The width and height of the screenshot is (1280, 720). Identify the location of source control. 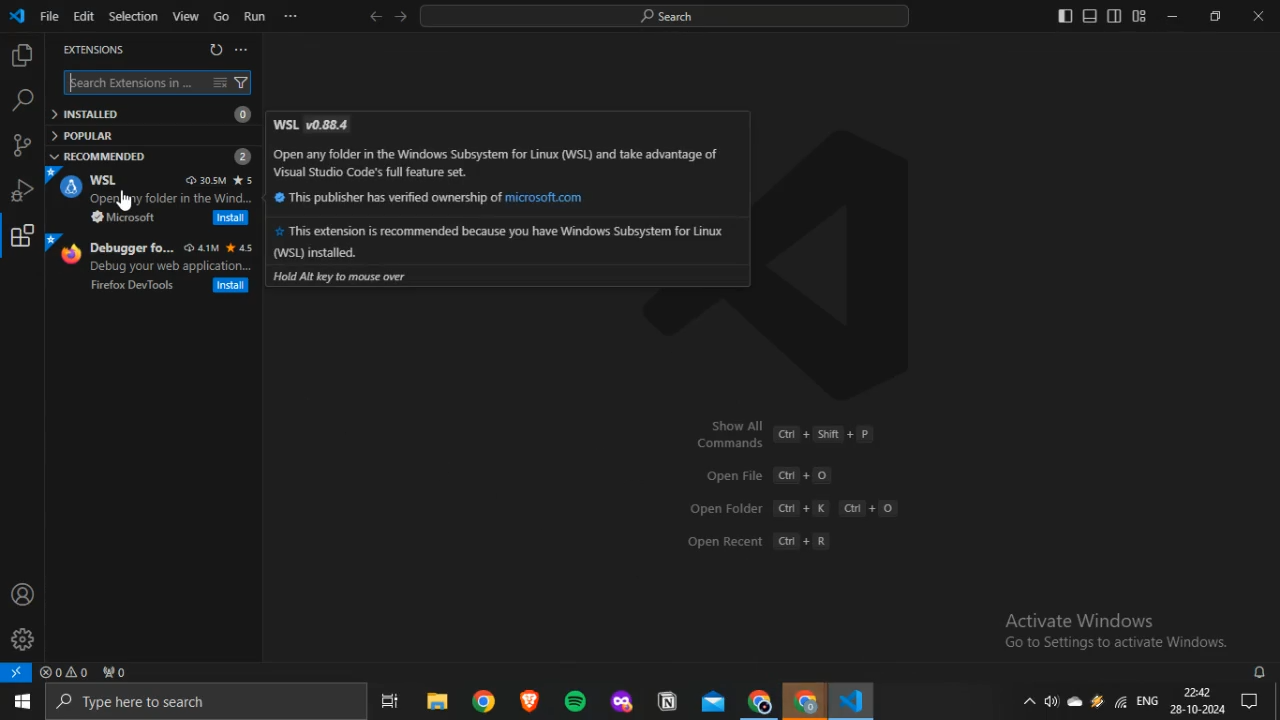
(21, 145).